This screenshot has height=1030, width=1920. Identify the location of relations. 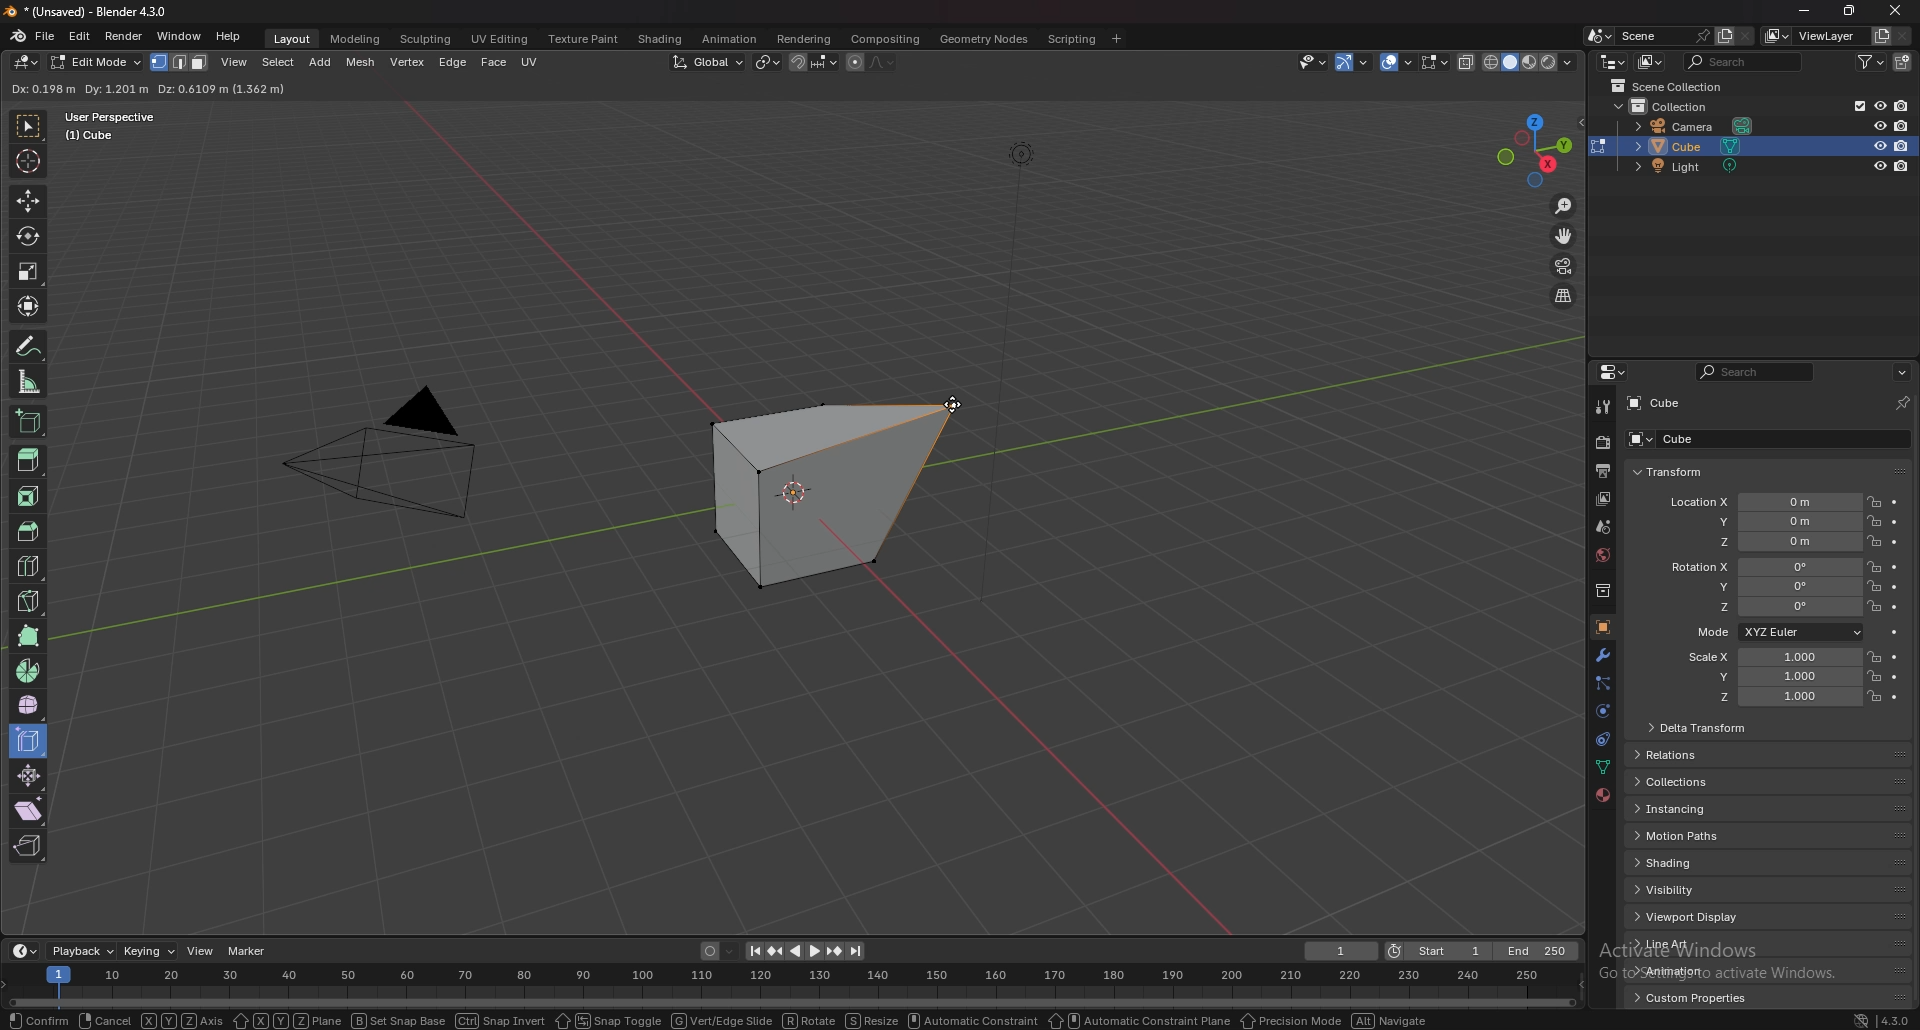
(1682, 756).